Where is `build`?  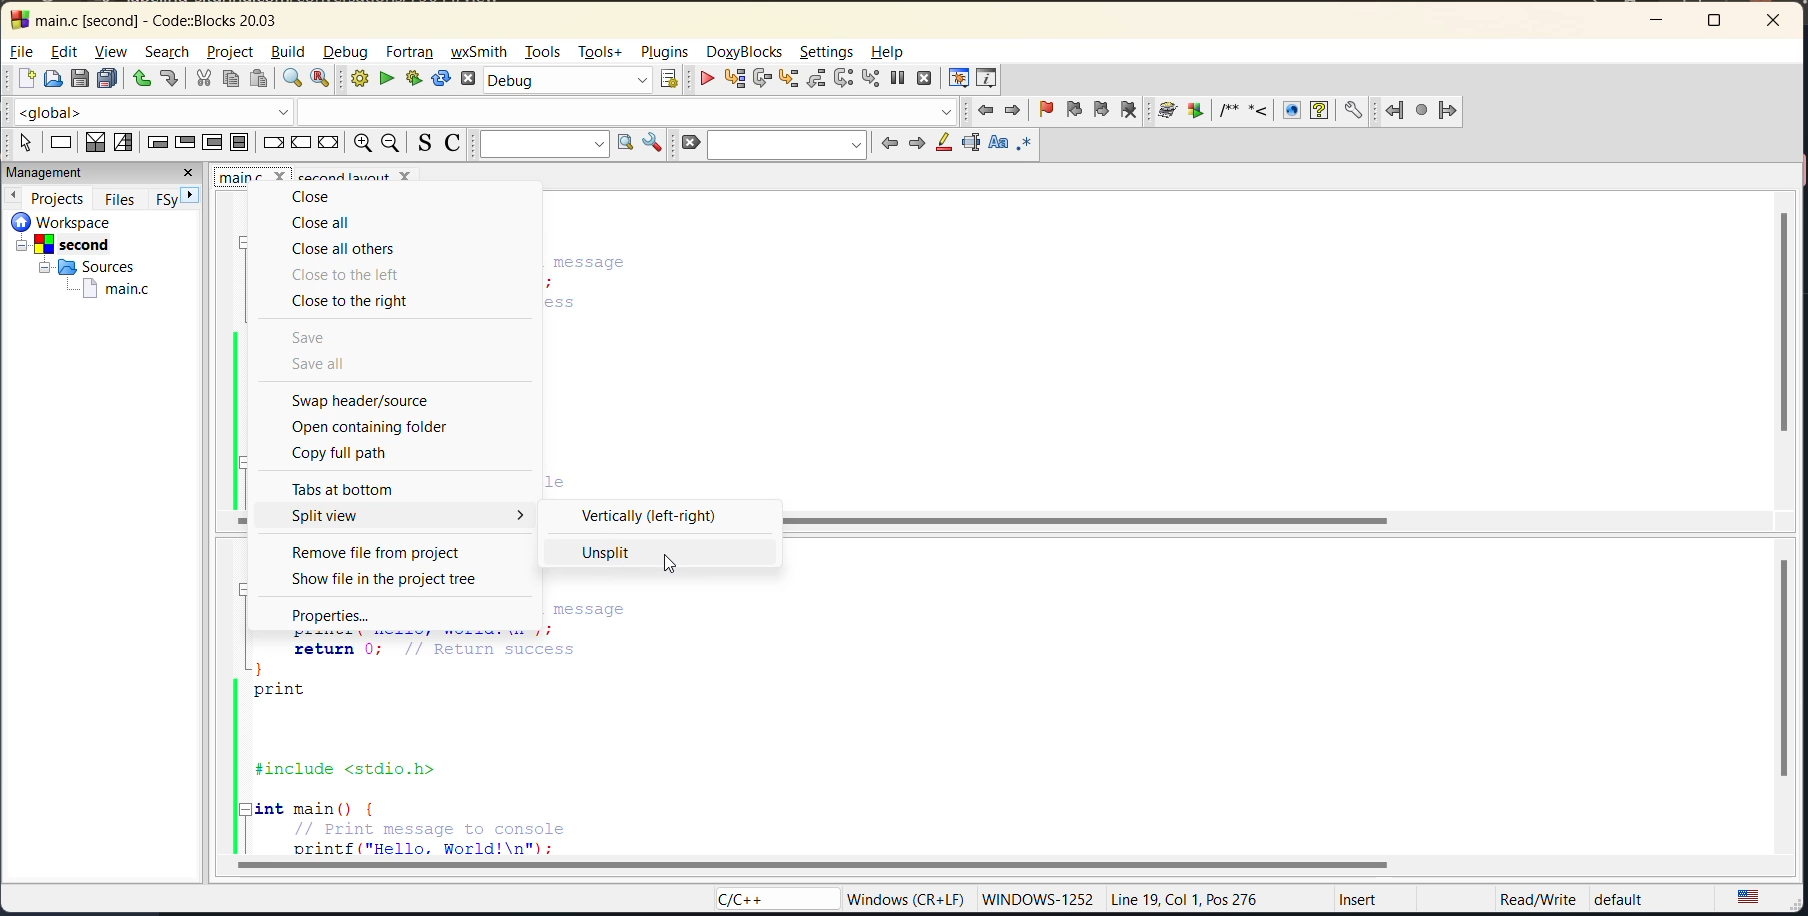
build is located at coordinates (362, 80).